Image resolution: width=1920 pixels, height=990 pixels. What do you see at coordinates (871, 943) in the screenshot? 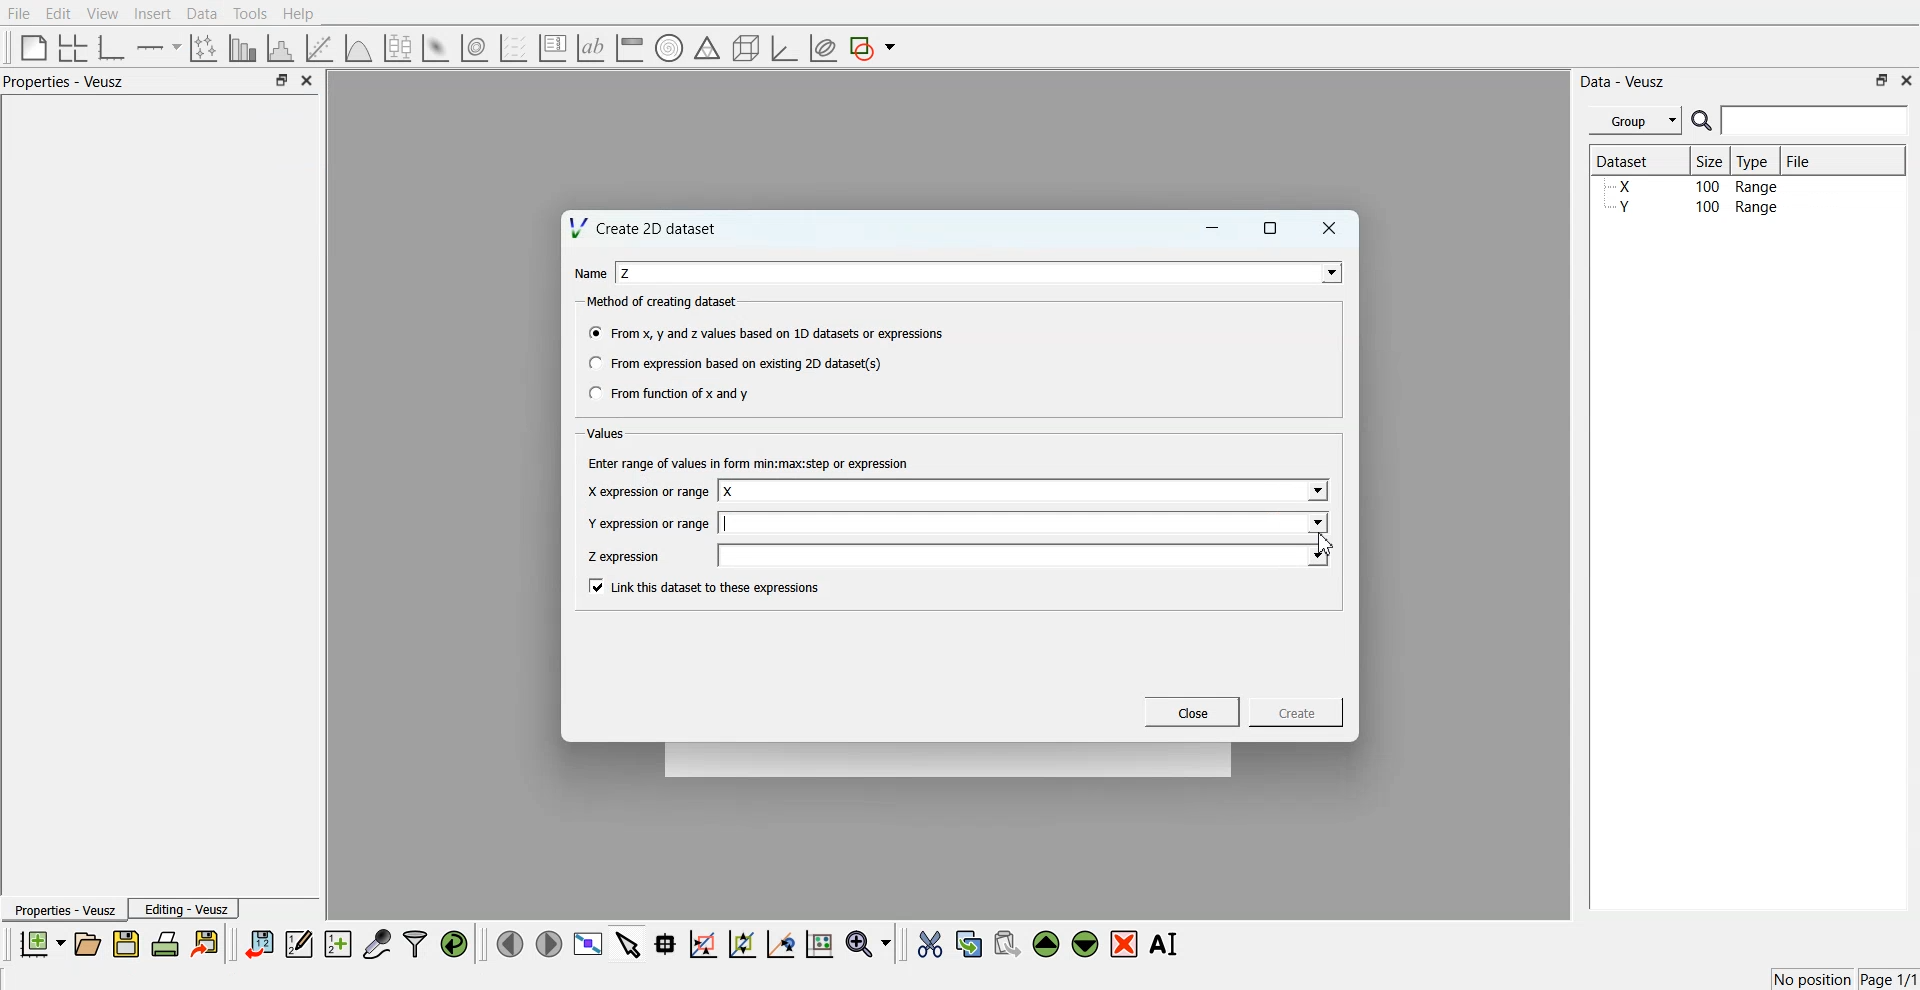
I see `Zoom function menu` at bounding box center [871, 943].